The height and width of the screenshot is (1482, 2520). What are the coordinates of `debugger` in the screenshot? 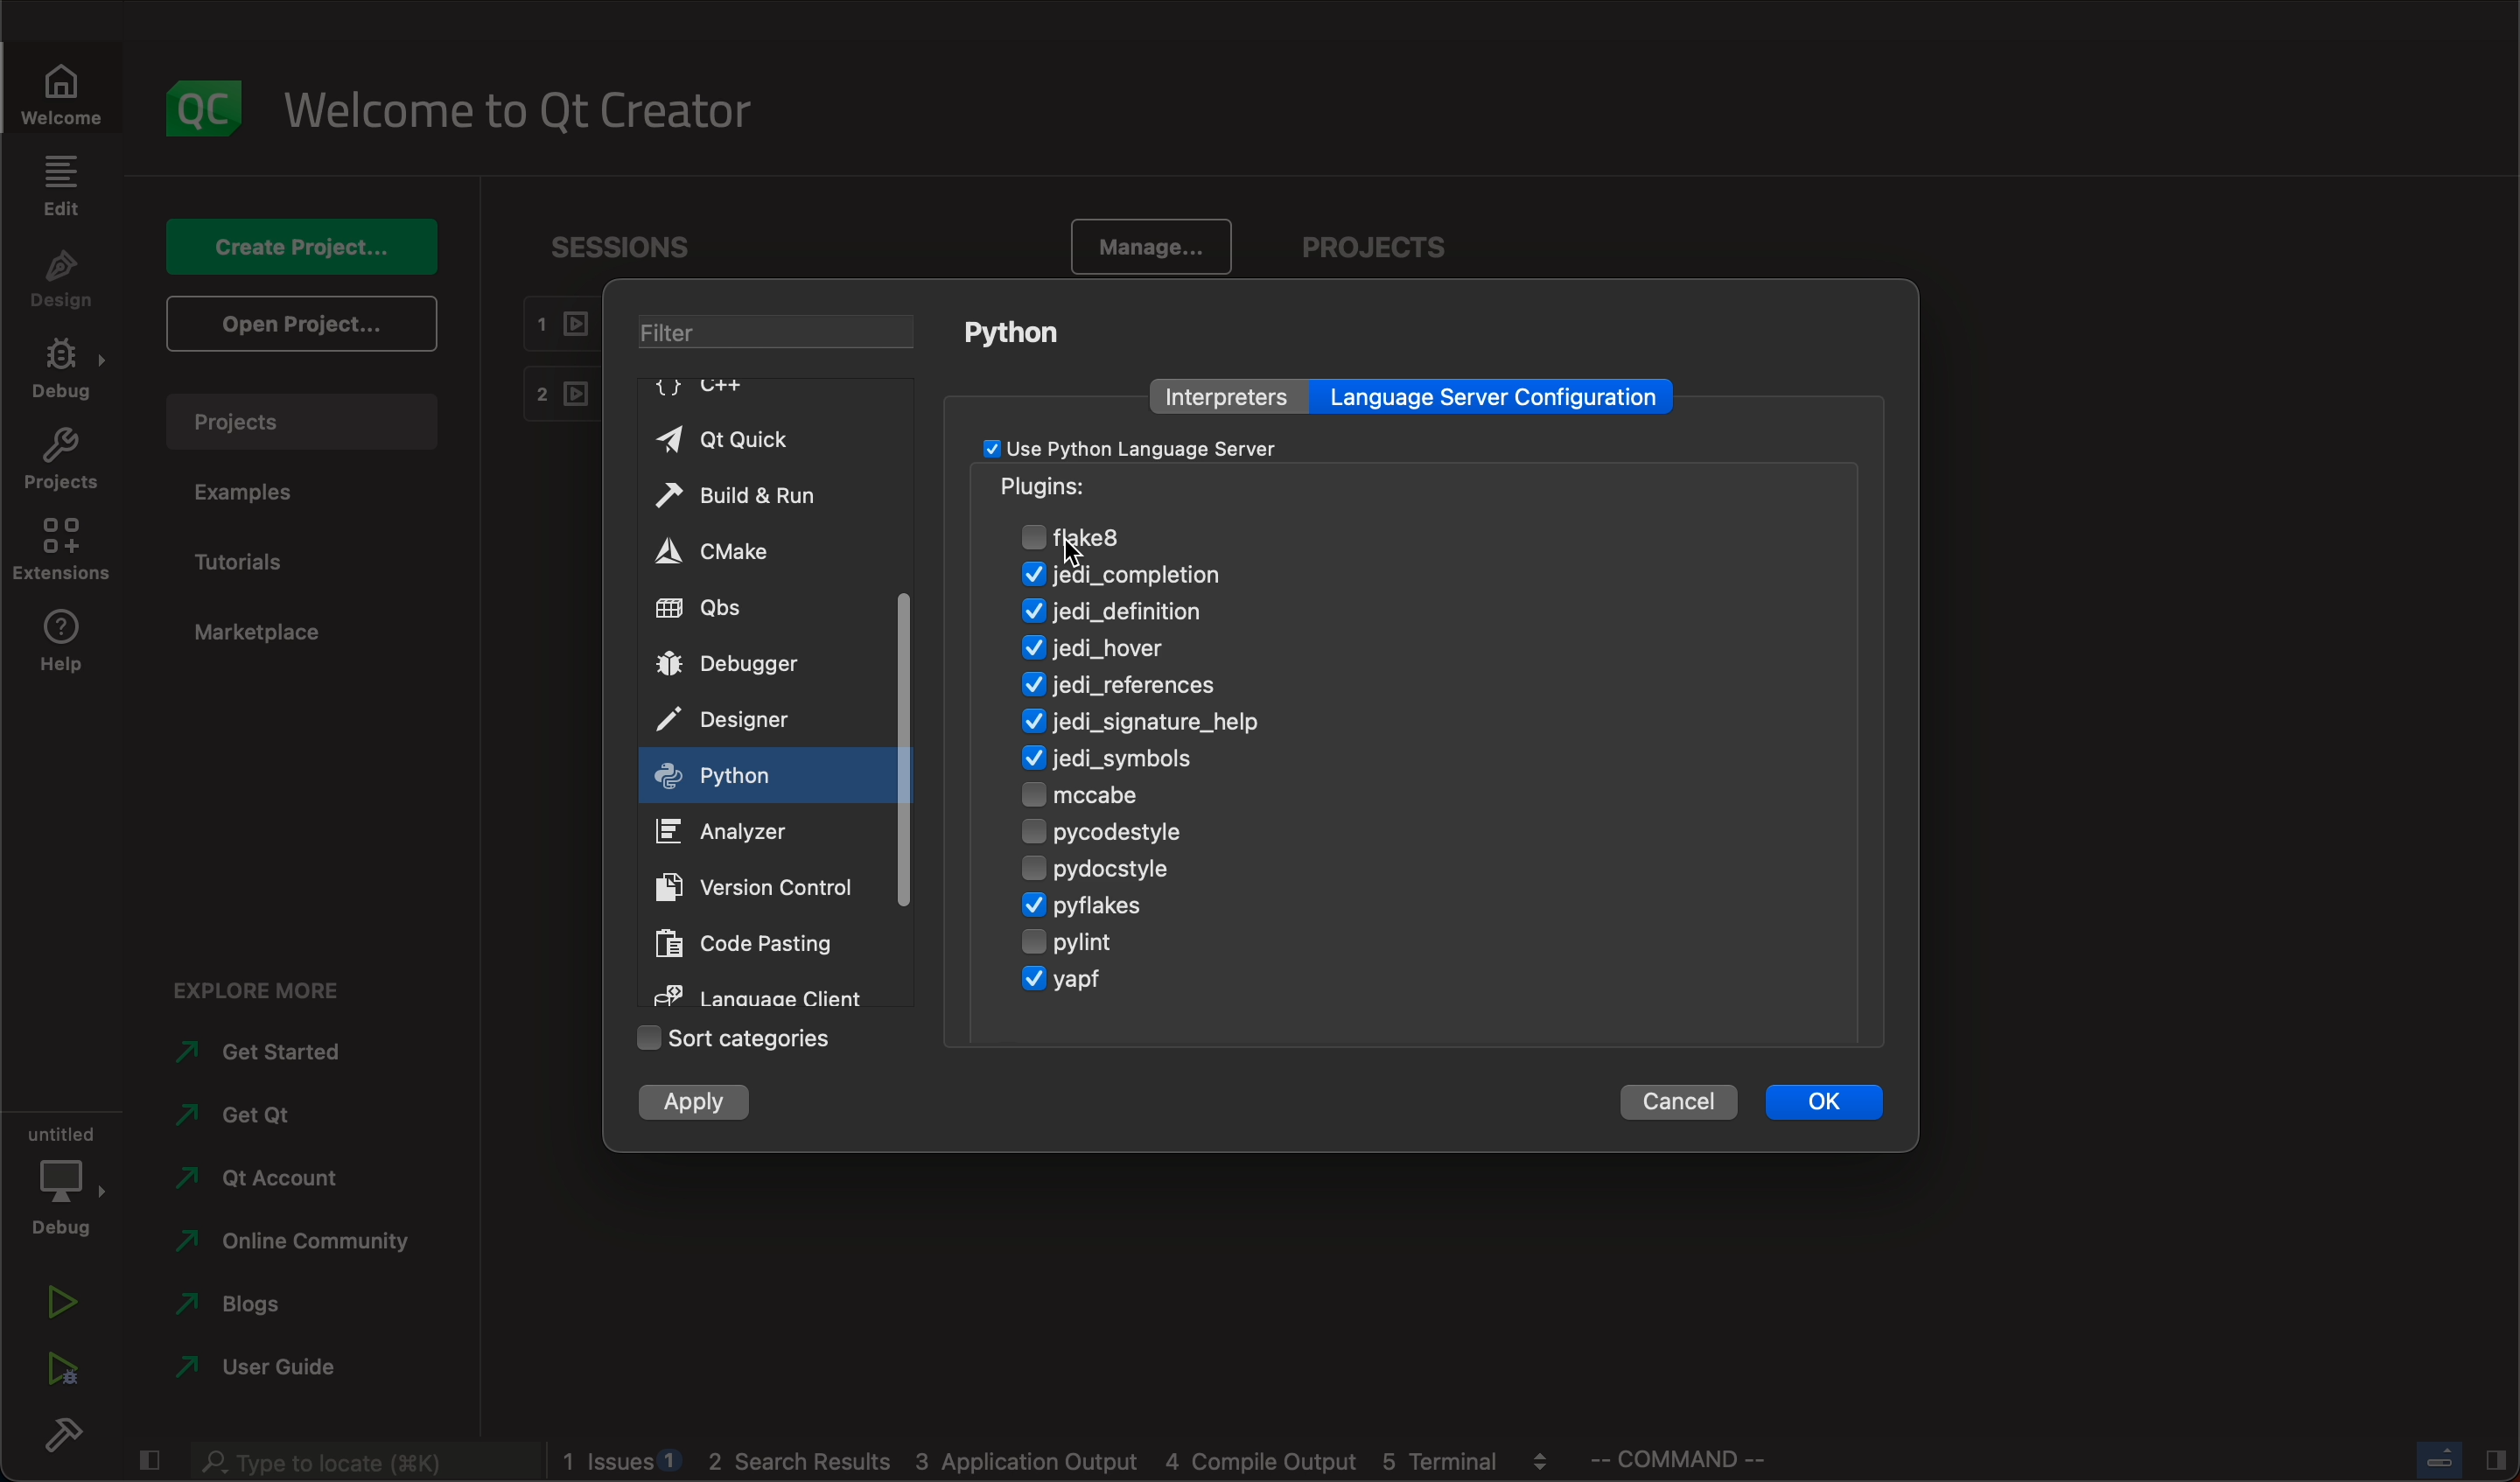 It's located at (741, 665).